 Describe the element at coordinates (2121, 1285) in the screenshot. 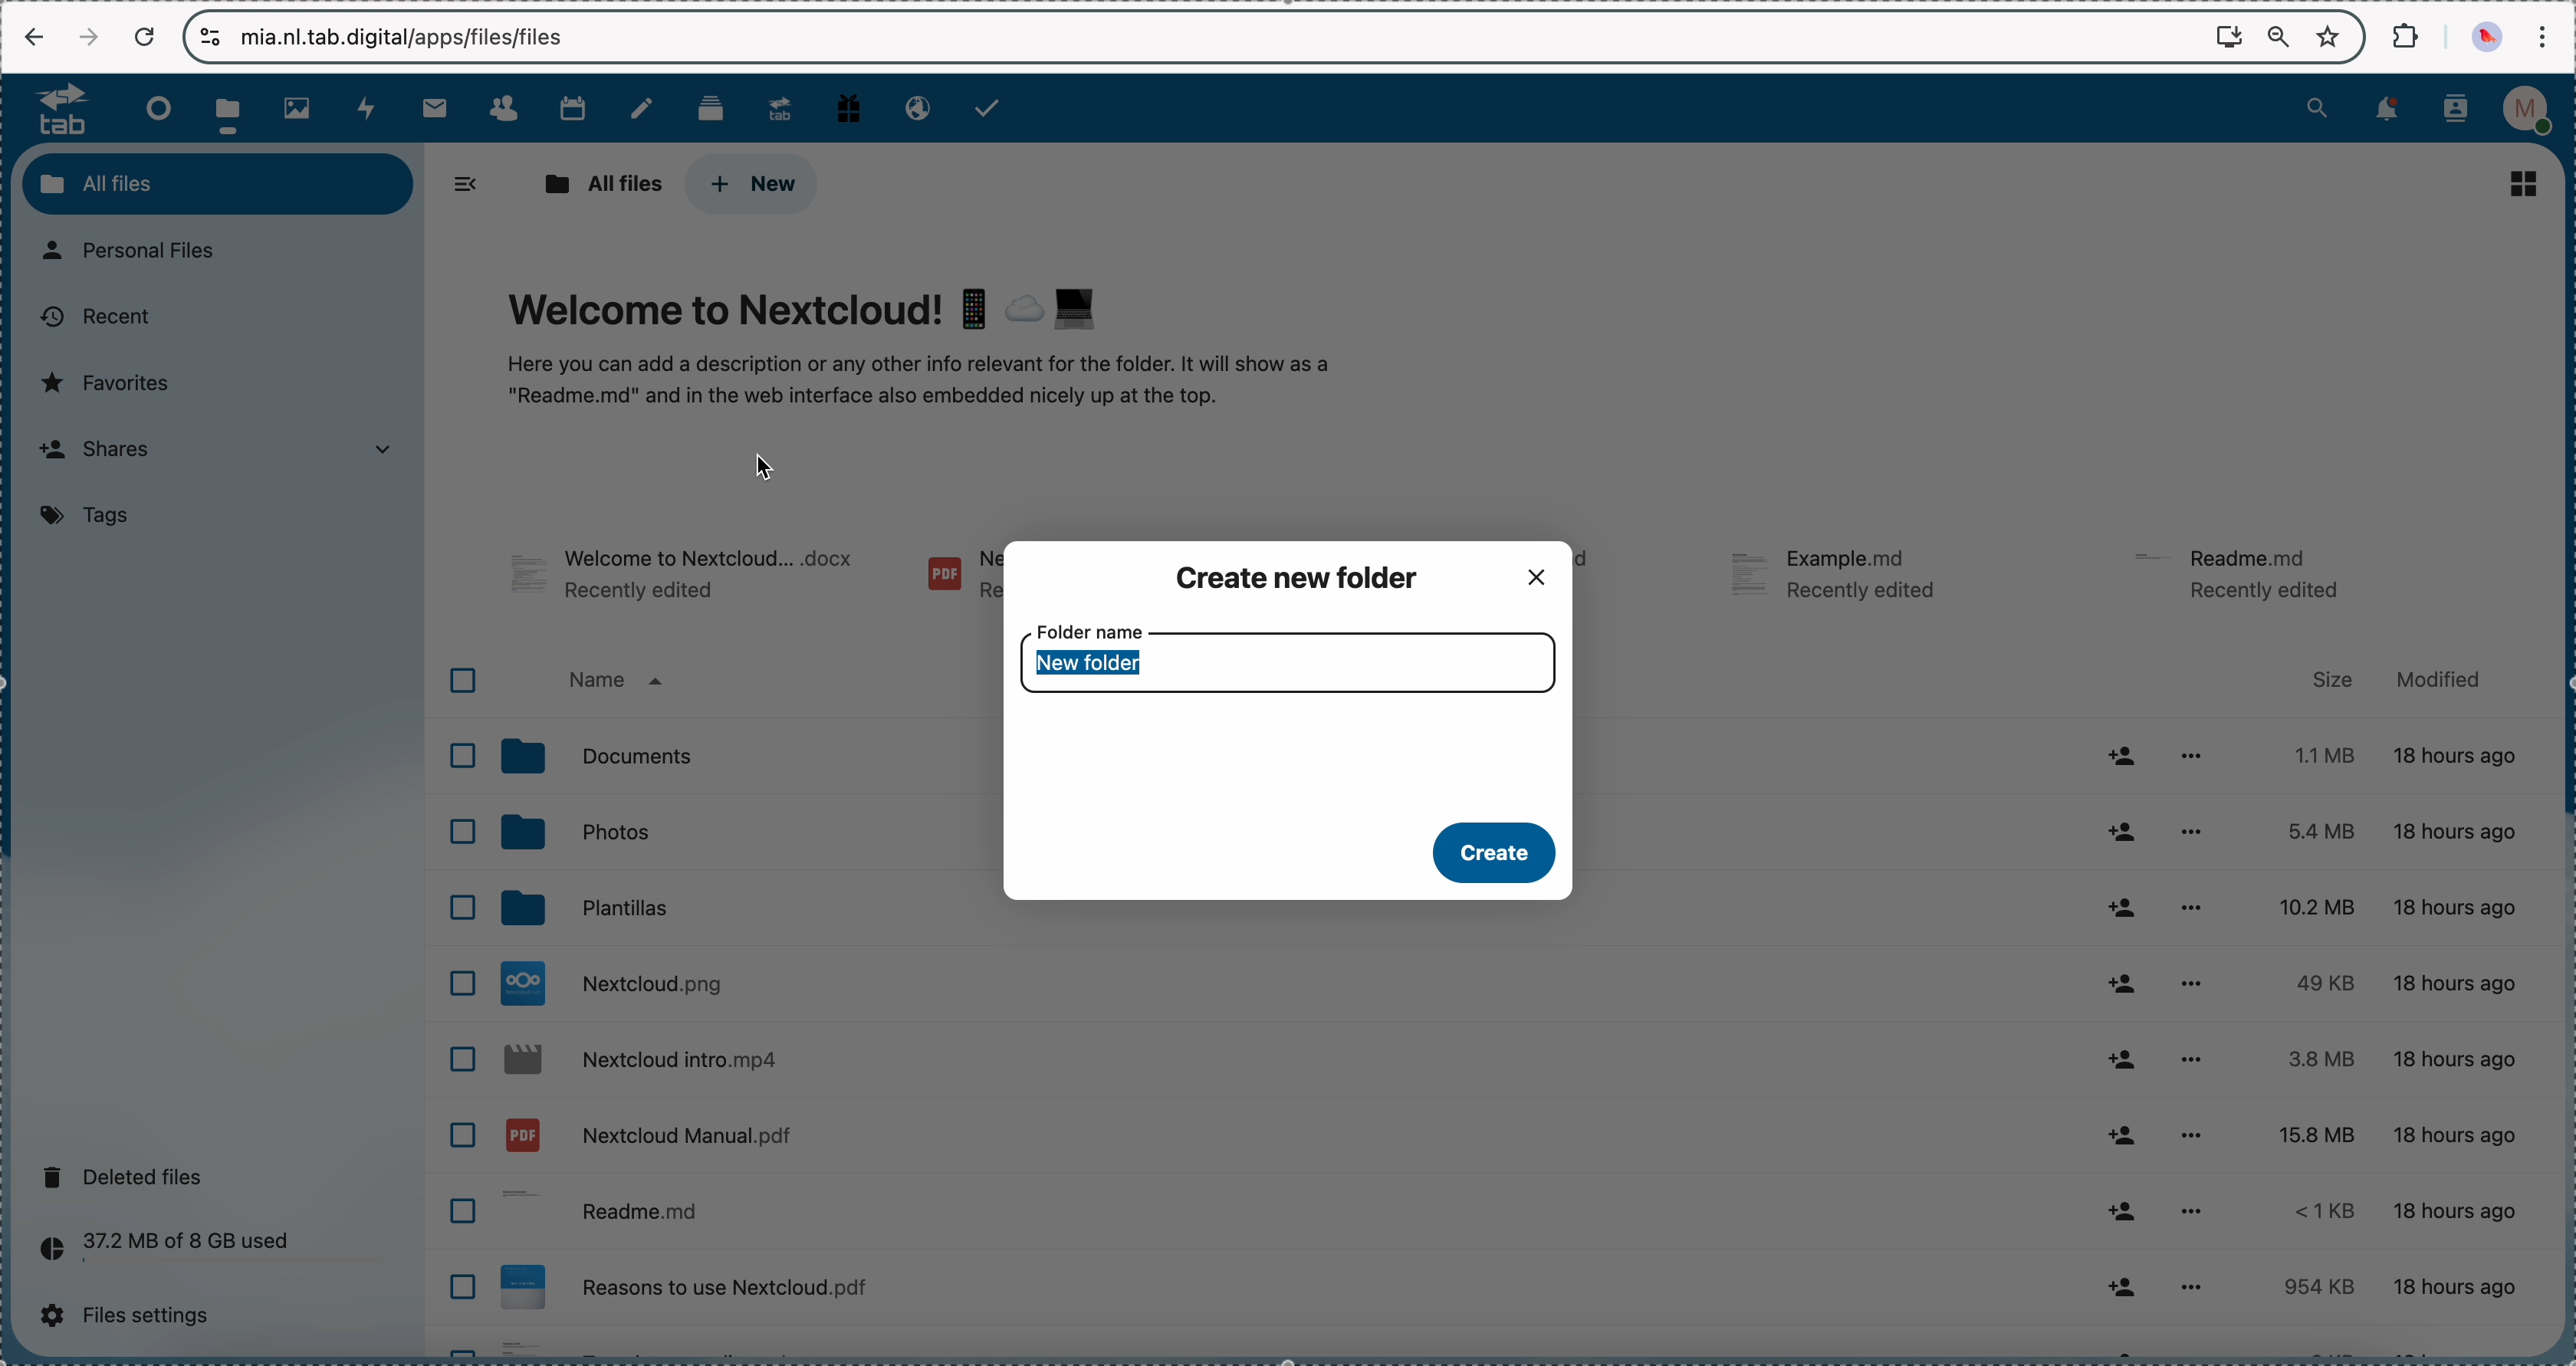

I see `share` at that location.